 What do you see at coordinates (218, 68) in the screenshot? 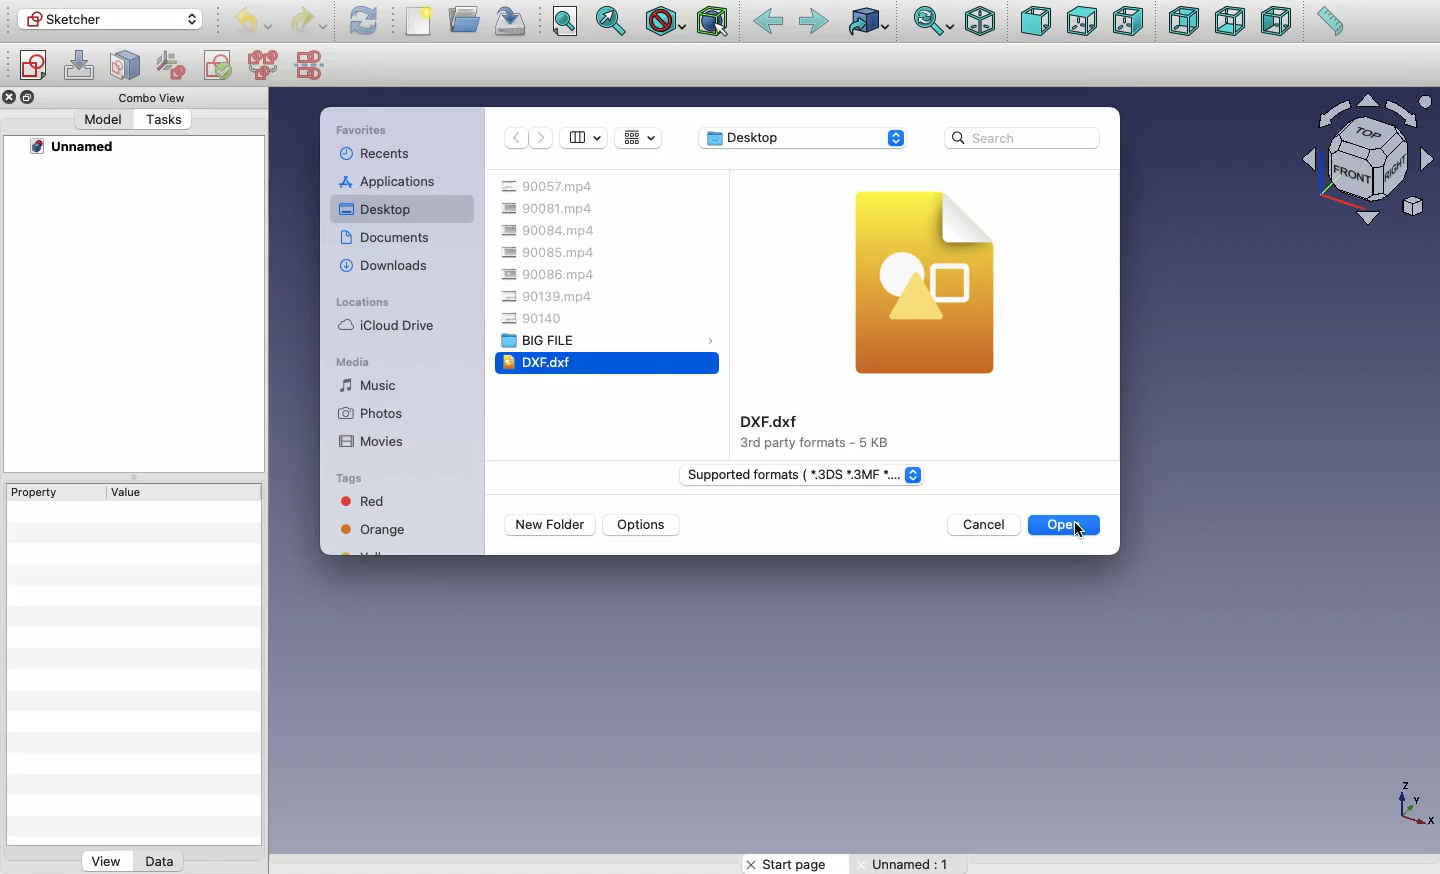
I see `Validate sketch` at bounding box center [218, 68].